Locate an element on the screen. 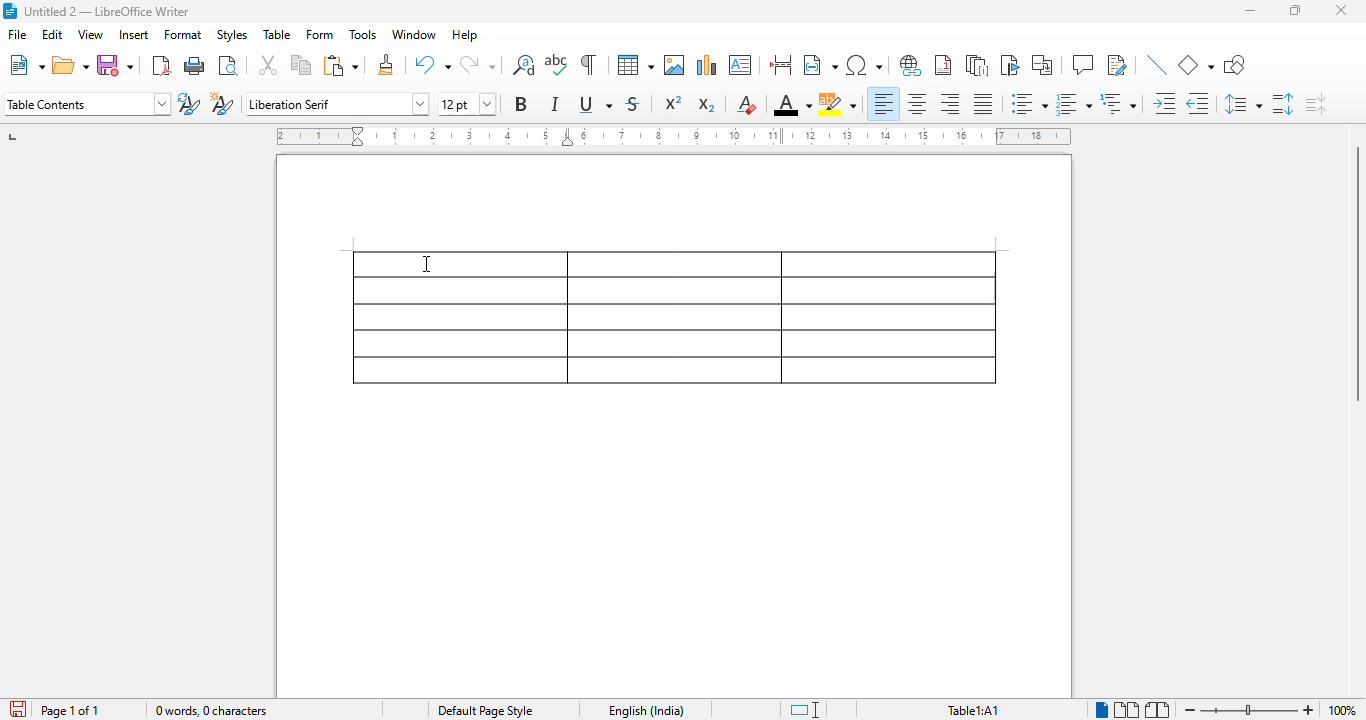  cursor is located at coordinates (424, 264).